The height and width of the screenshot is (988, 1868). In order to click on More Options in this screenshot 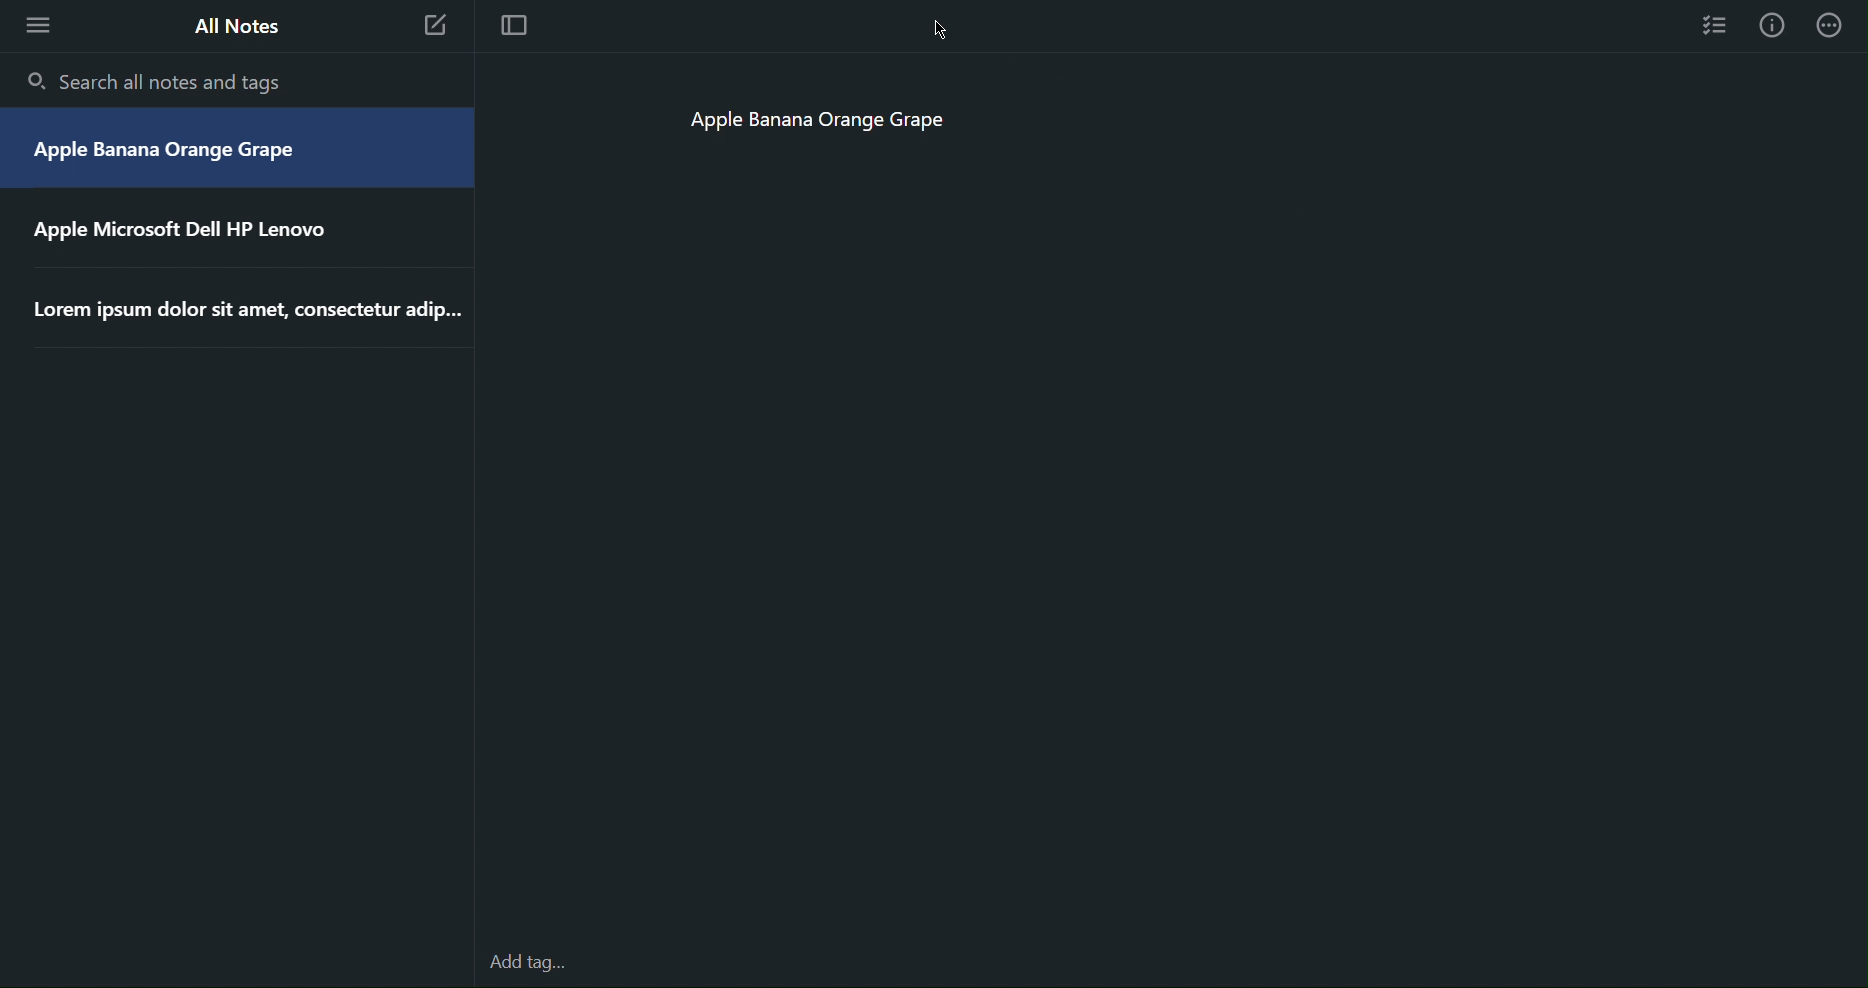, I will do `click(32, 24)`.